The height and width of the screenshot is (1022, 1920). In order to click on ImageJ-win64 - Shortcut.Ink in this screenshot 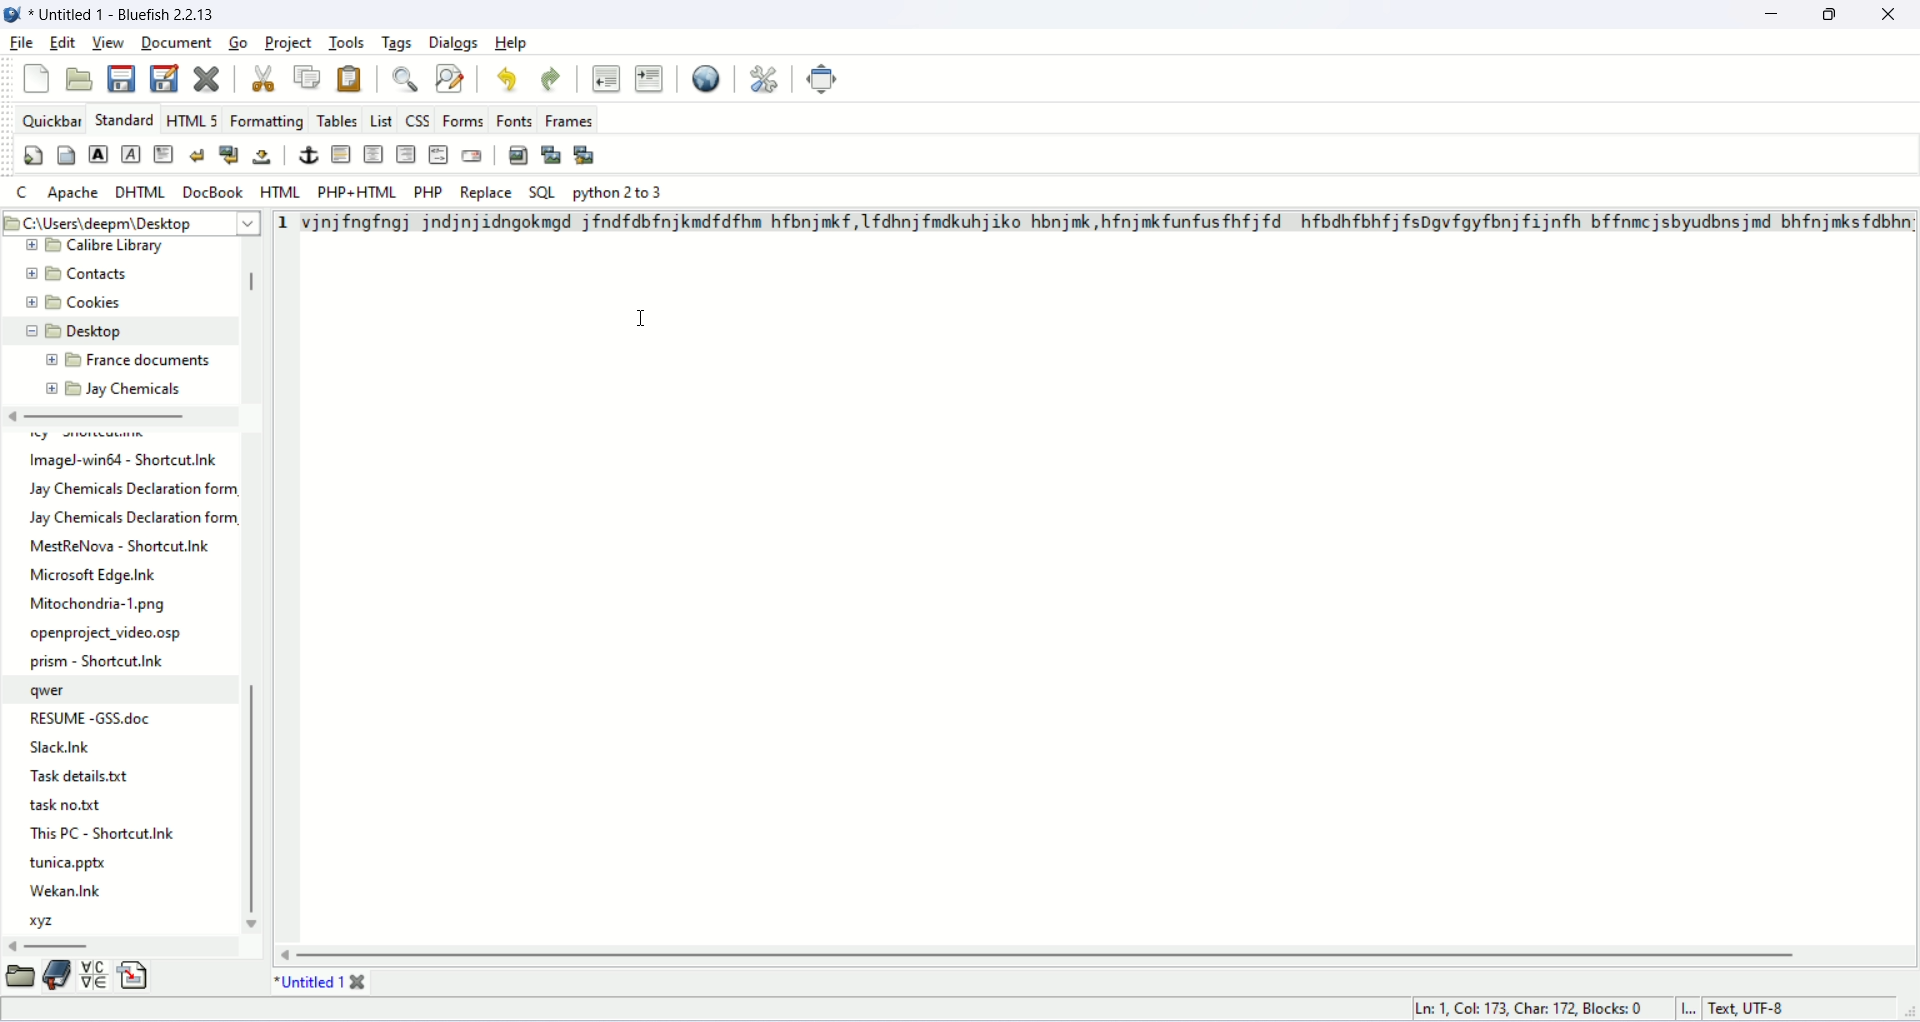, I will do `click(121, 461)`.